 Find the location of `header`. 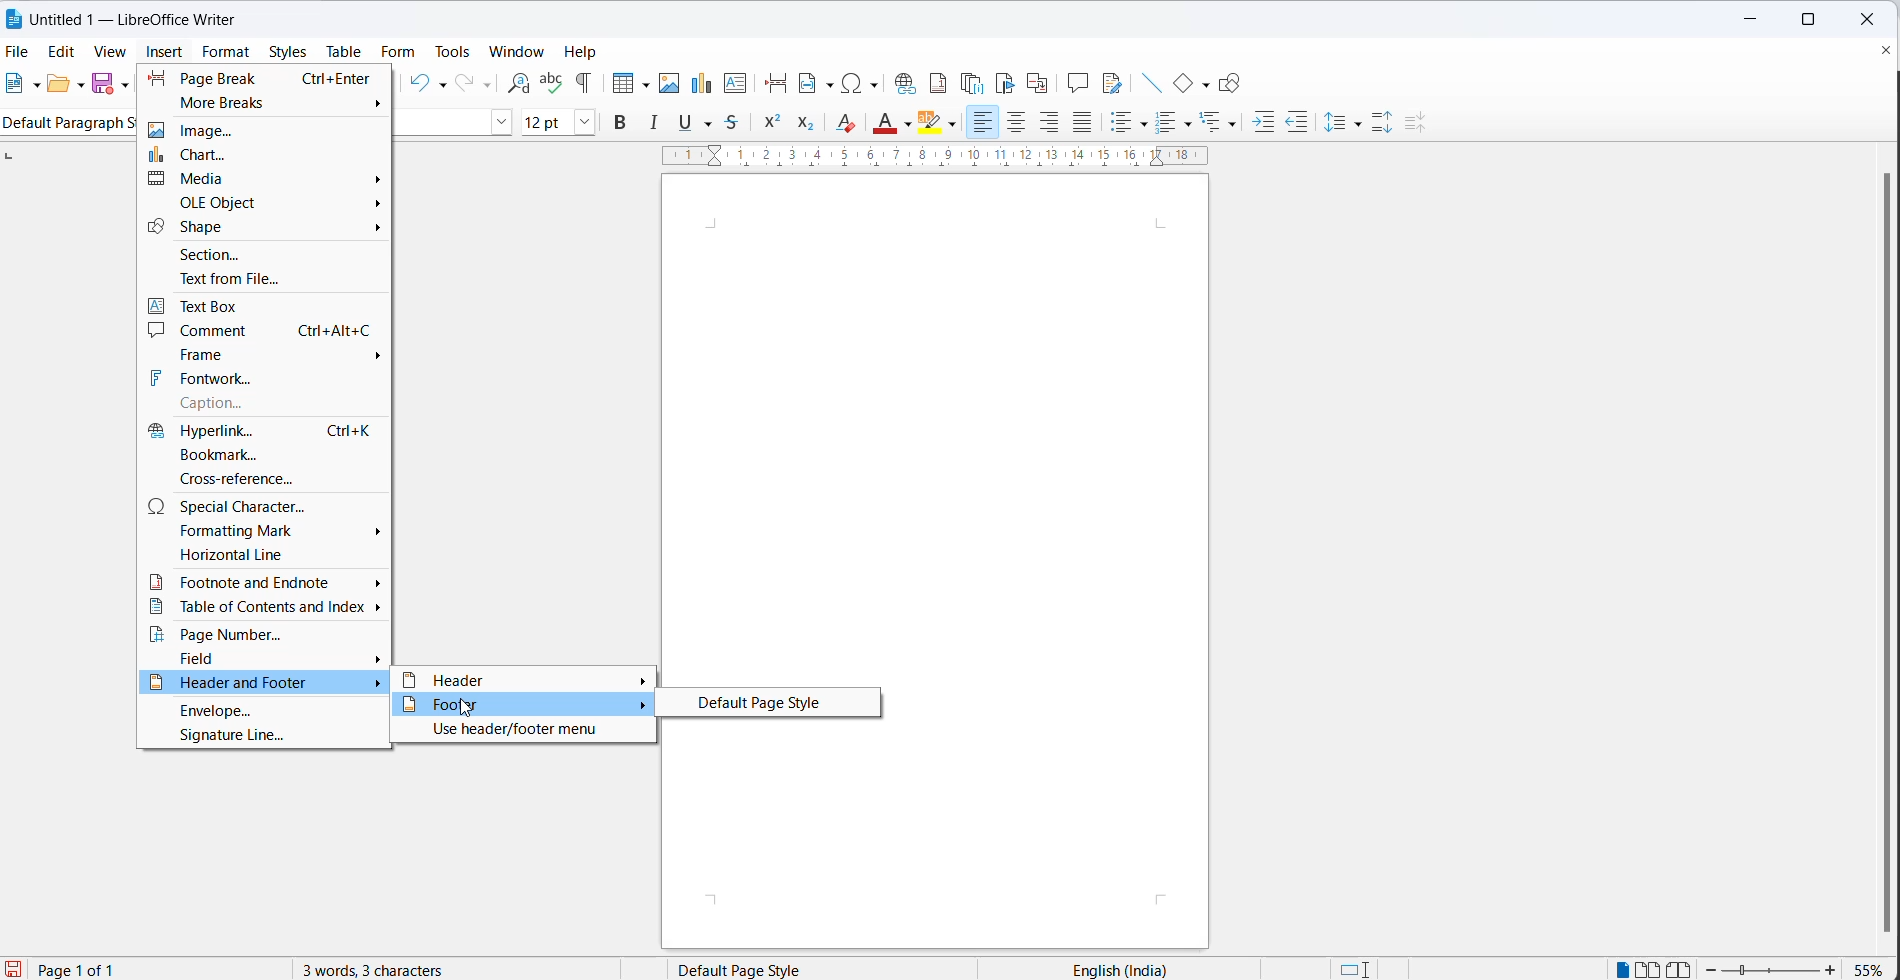

header is located at coordinates (527, 679).